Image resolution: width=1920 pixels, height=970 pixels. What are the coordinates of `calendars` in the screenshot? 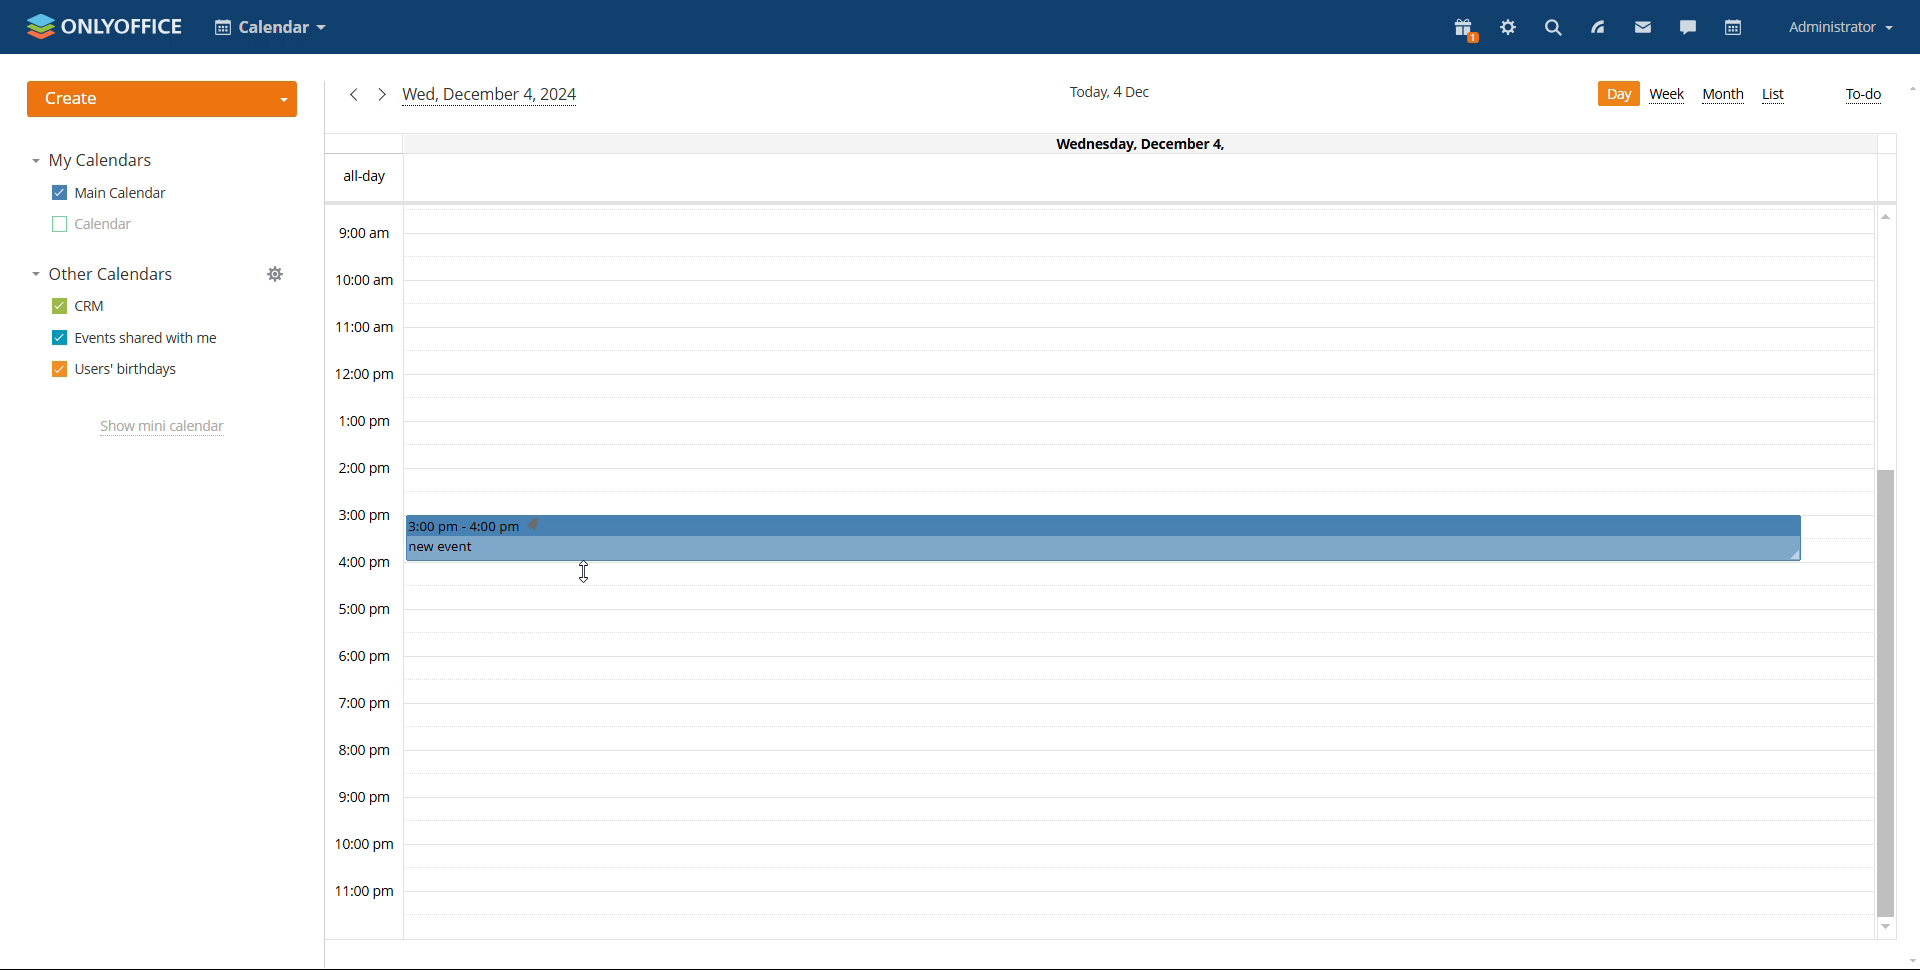 It's located at (104, 274).